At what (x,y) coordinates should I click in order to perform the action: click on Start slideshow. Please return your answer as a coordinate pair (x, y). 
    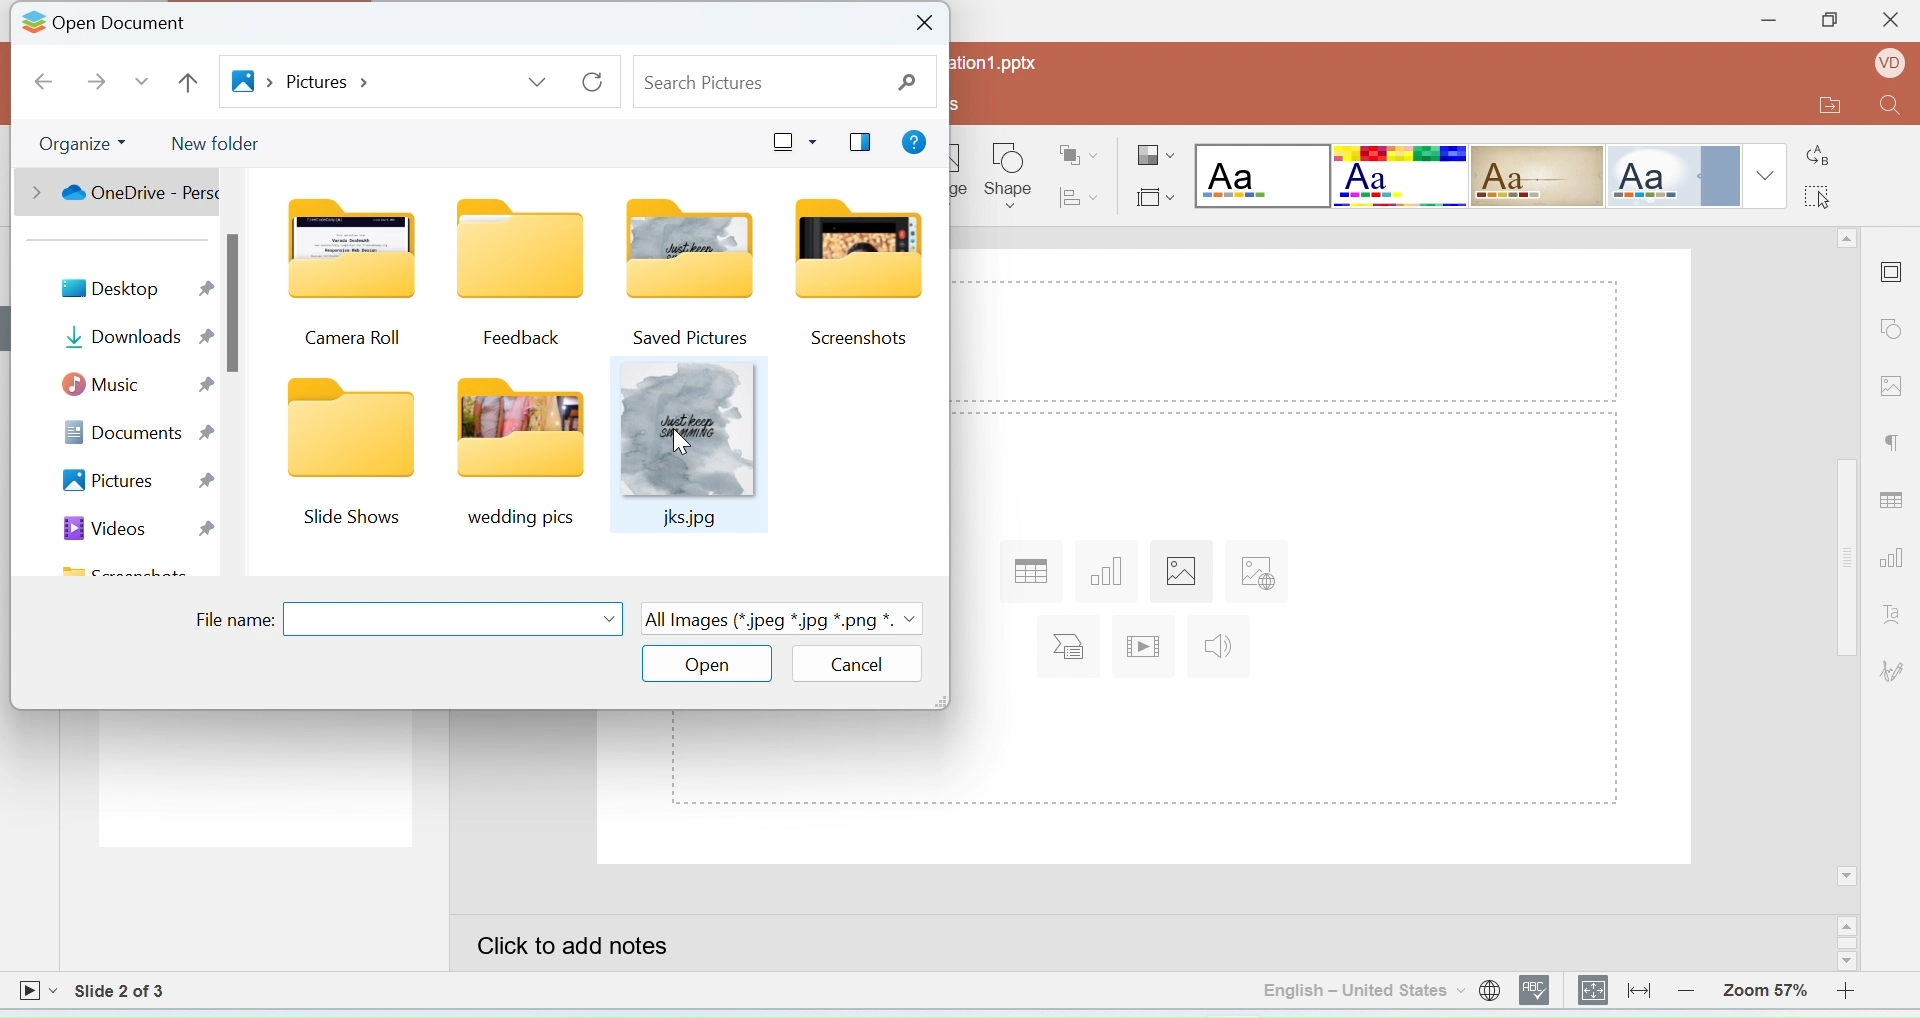
    Looking at the image, I should click on (37, 993).